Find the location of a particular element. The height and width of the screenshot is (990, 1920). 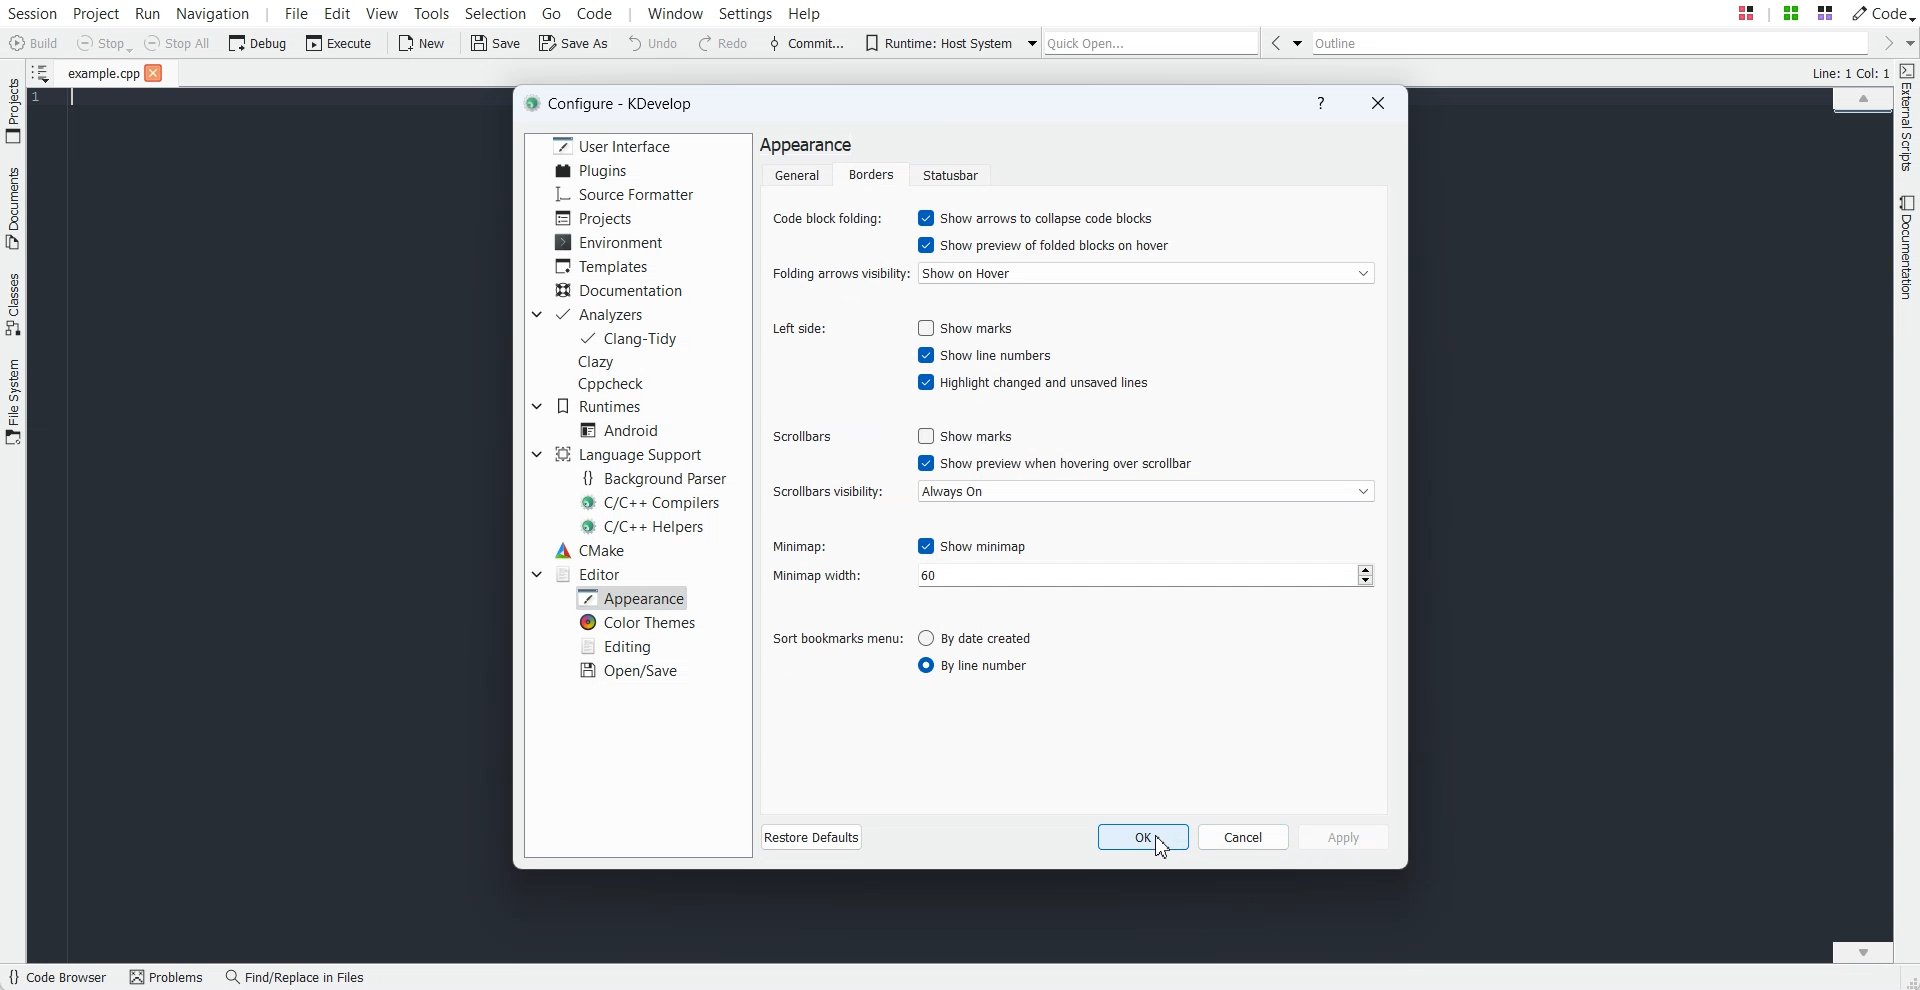

Problems is located at coordinates (171, 977).